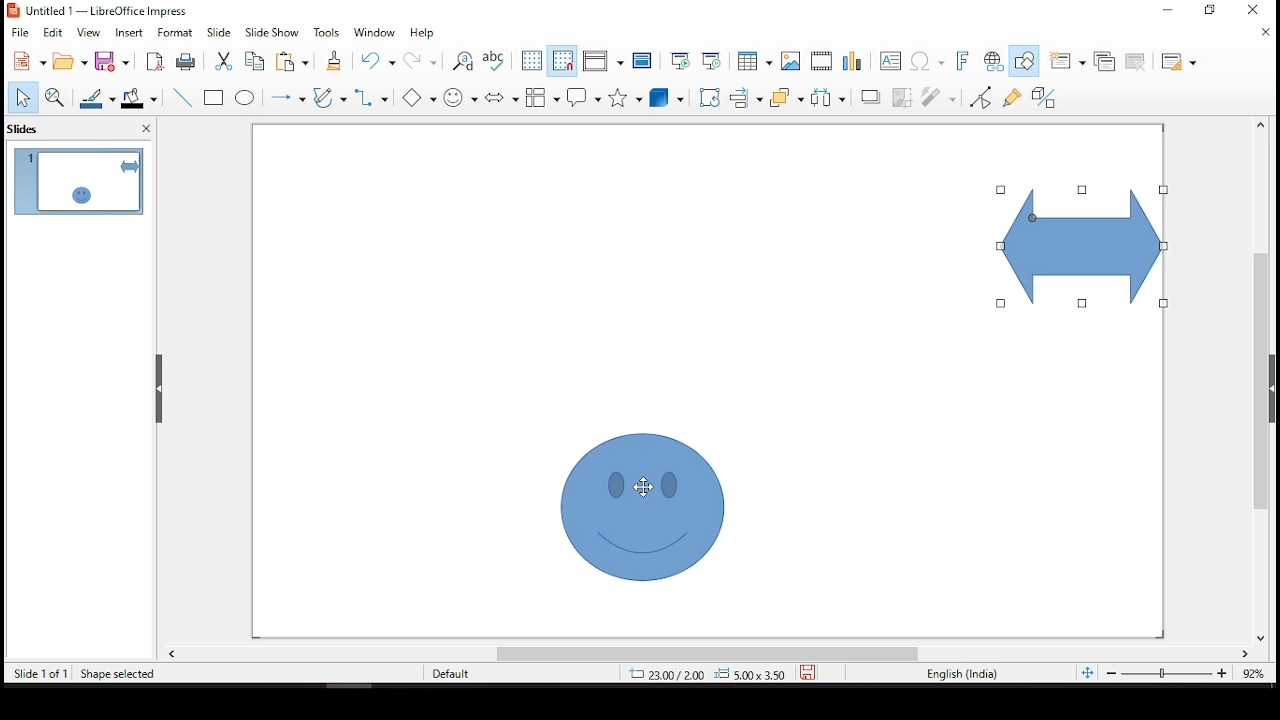  What do you see at coordinates (827, 99) in the screenshot?
I see `distribute` at bounding box center [827, 99].